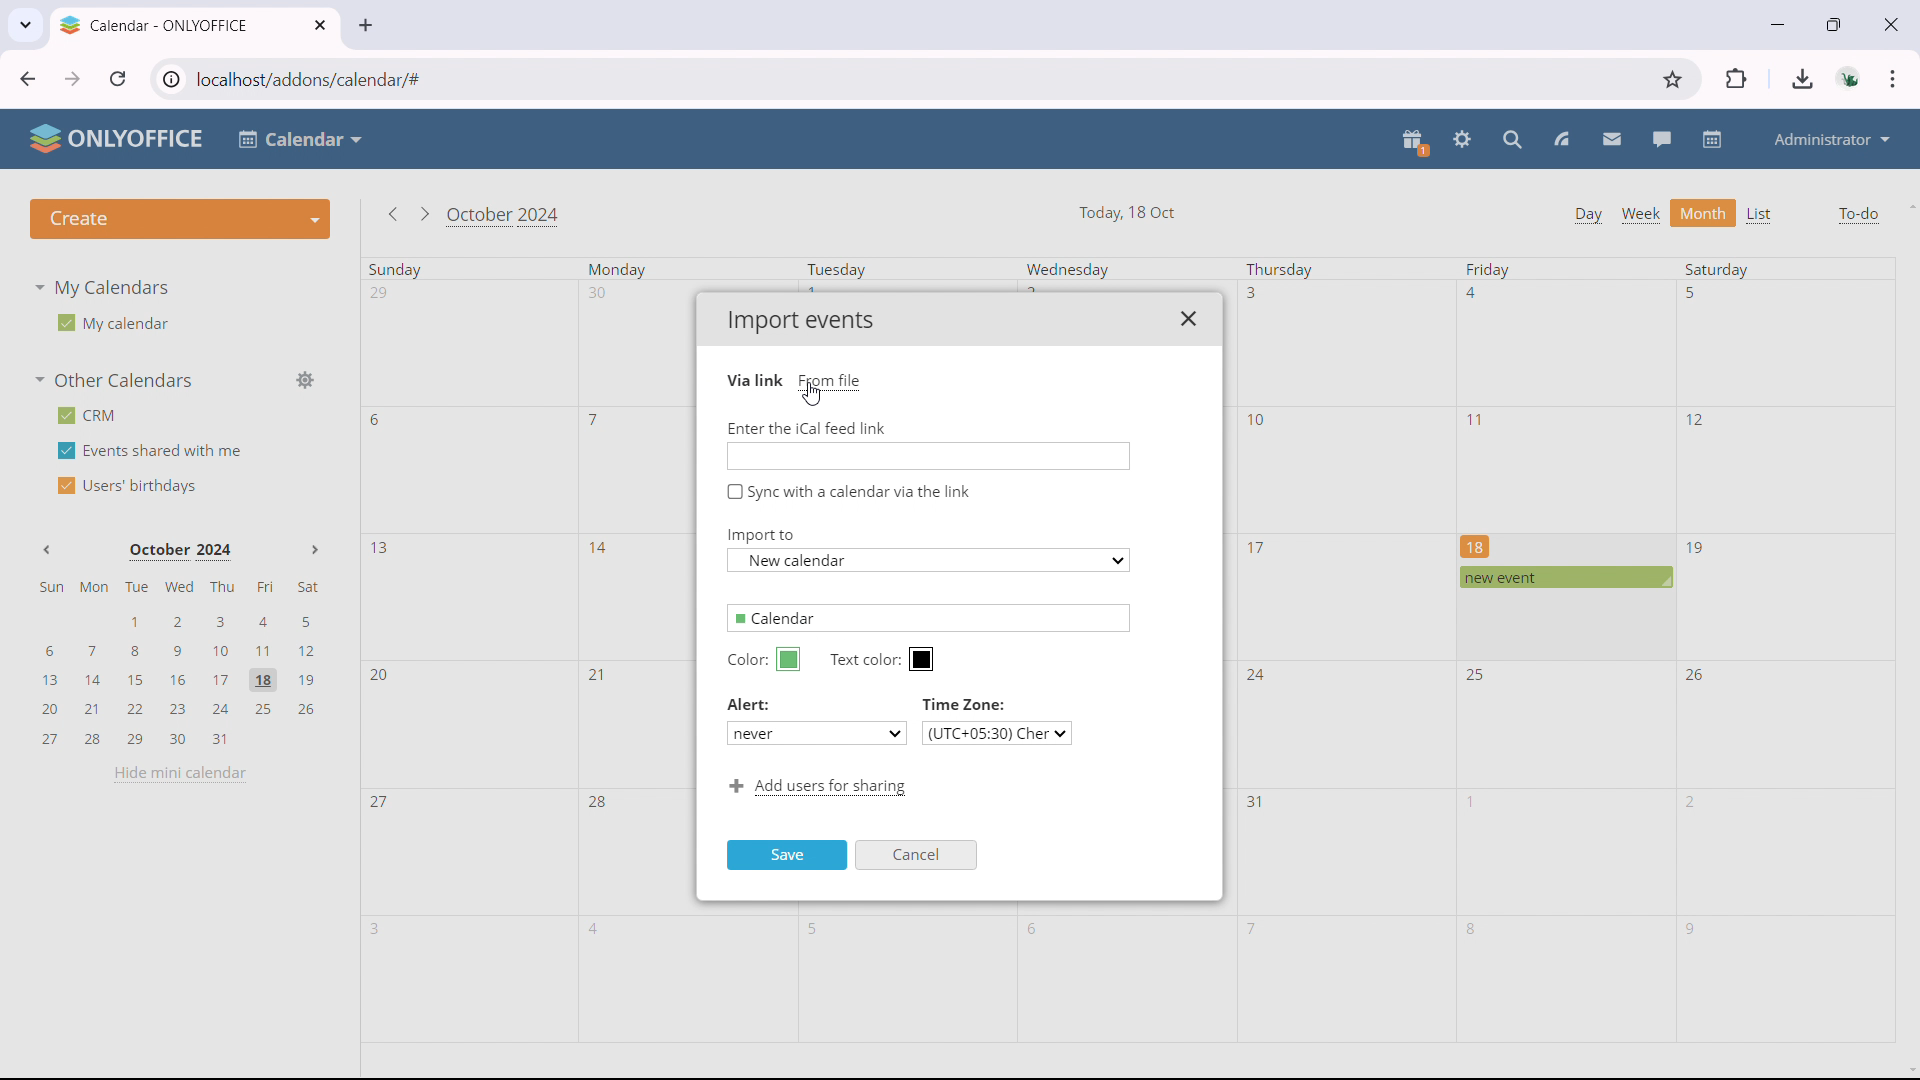 This screenshot has height=1080, width=1920. Describe the element at coordinates (1834, 22) in the screenshot. I see `maximize` at that location.